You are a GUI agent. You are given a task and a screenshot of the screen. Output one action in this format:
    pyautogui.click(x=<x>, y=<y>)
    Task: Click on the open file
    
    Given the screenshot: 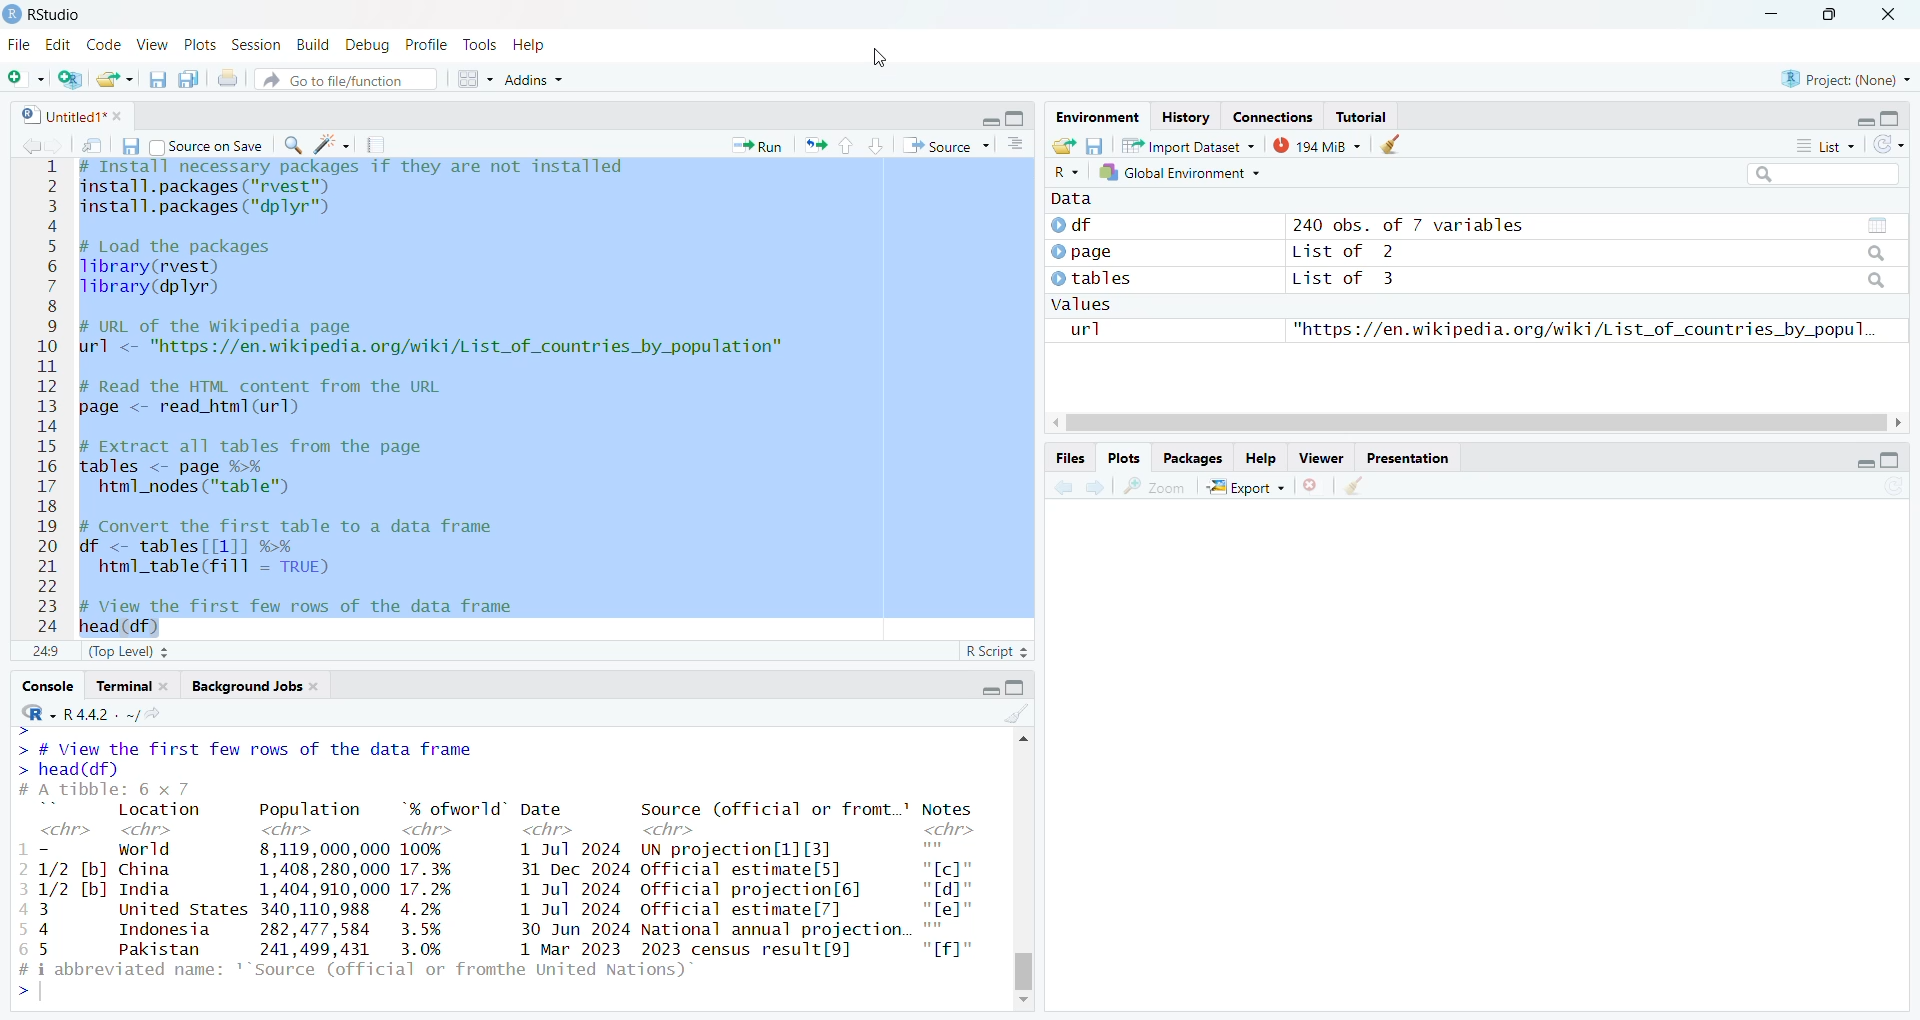 What is the action you would take?
    pyautogui.click(x=118, y=79)
    